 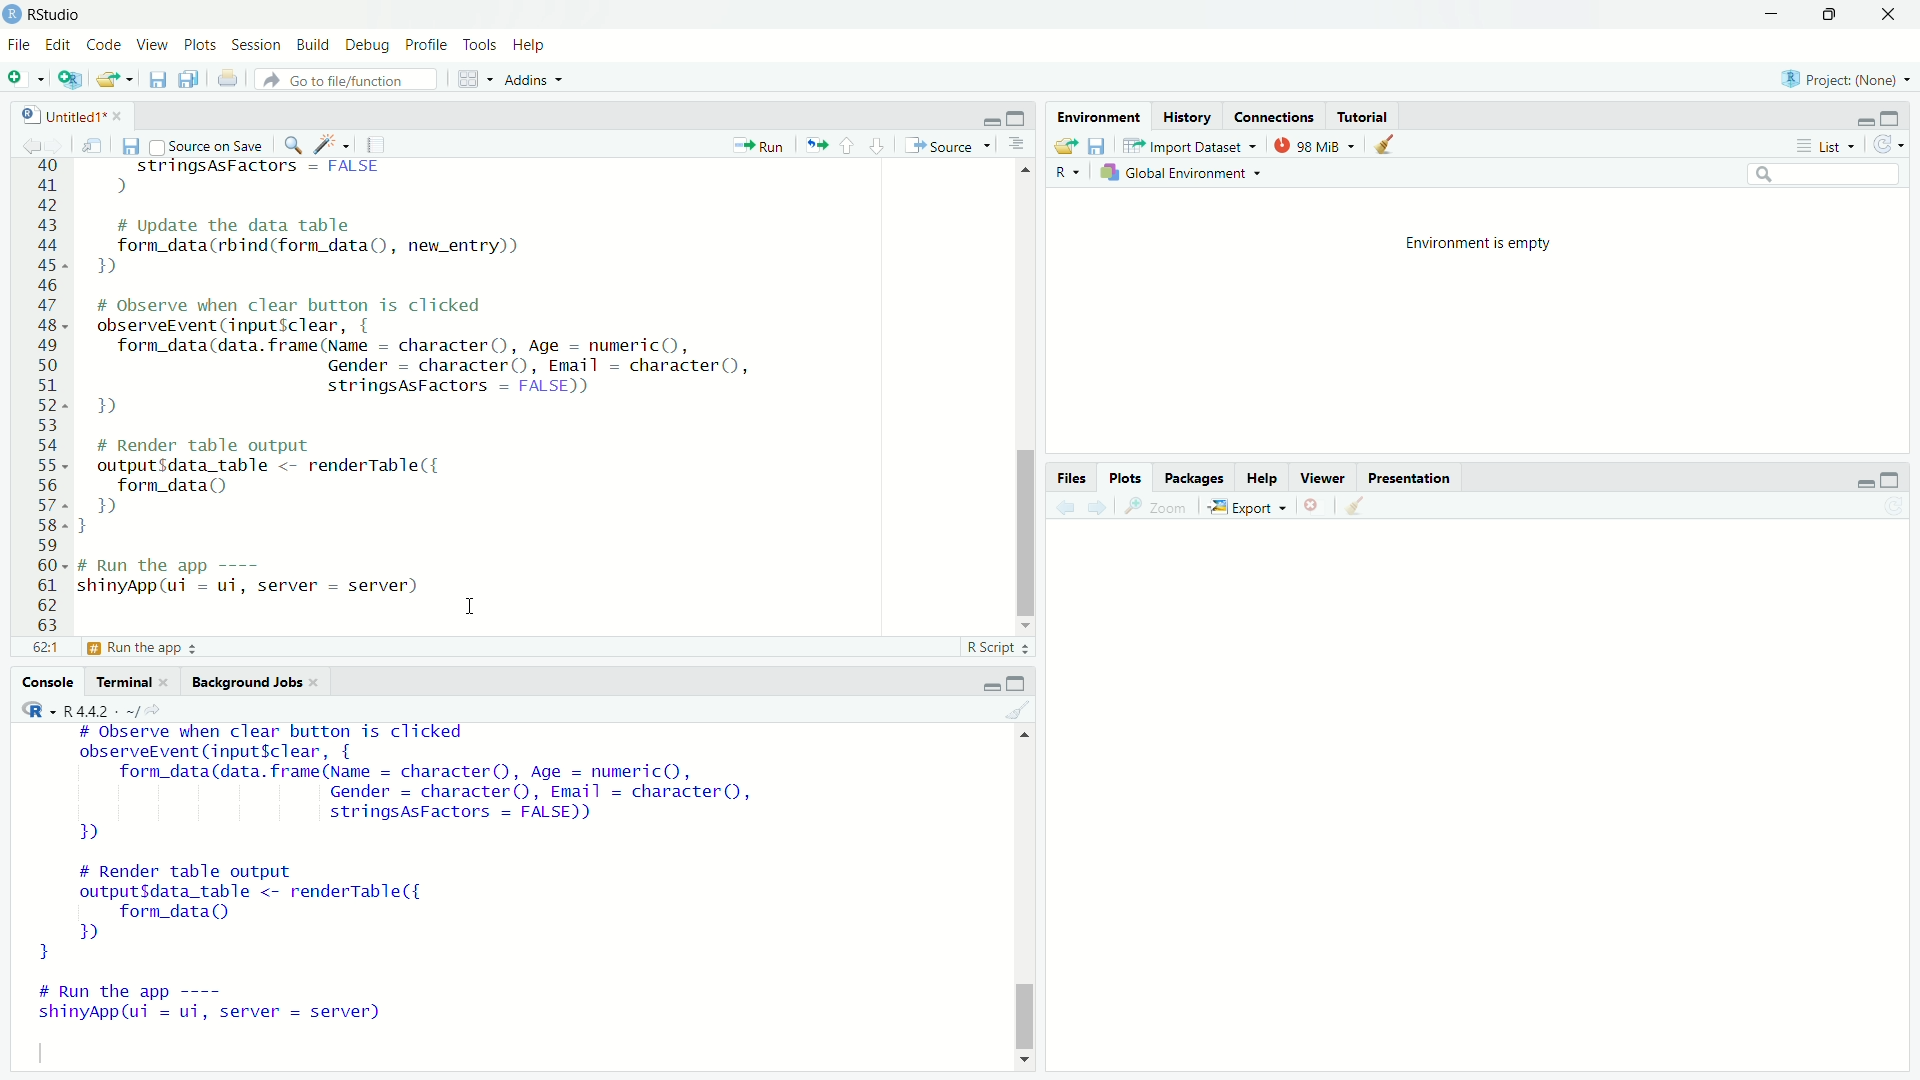 I want to click on code to observe when clear button is clicked, so click(x=442, y=359).